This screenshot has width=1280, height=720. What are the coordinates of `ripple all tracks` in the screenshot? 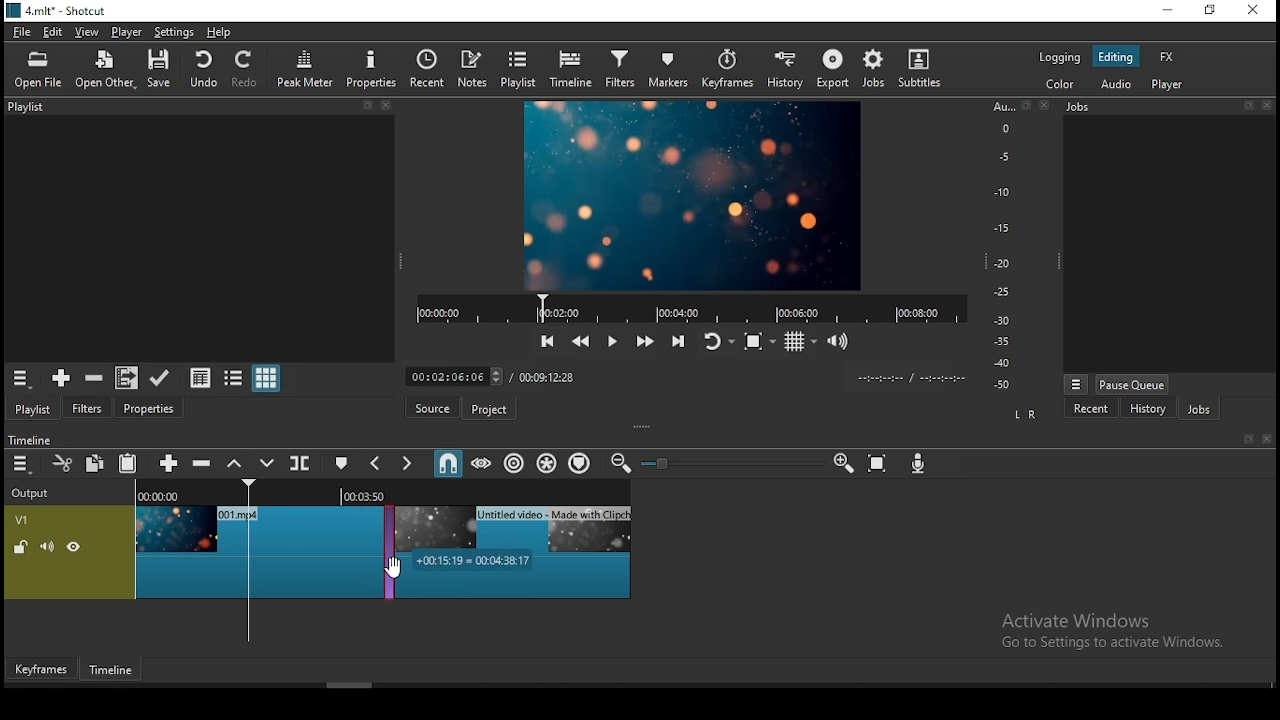 It's located at (548, 464).